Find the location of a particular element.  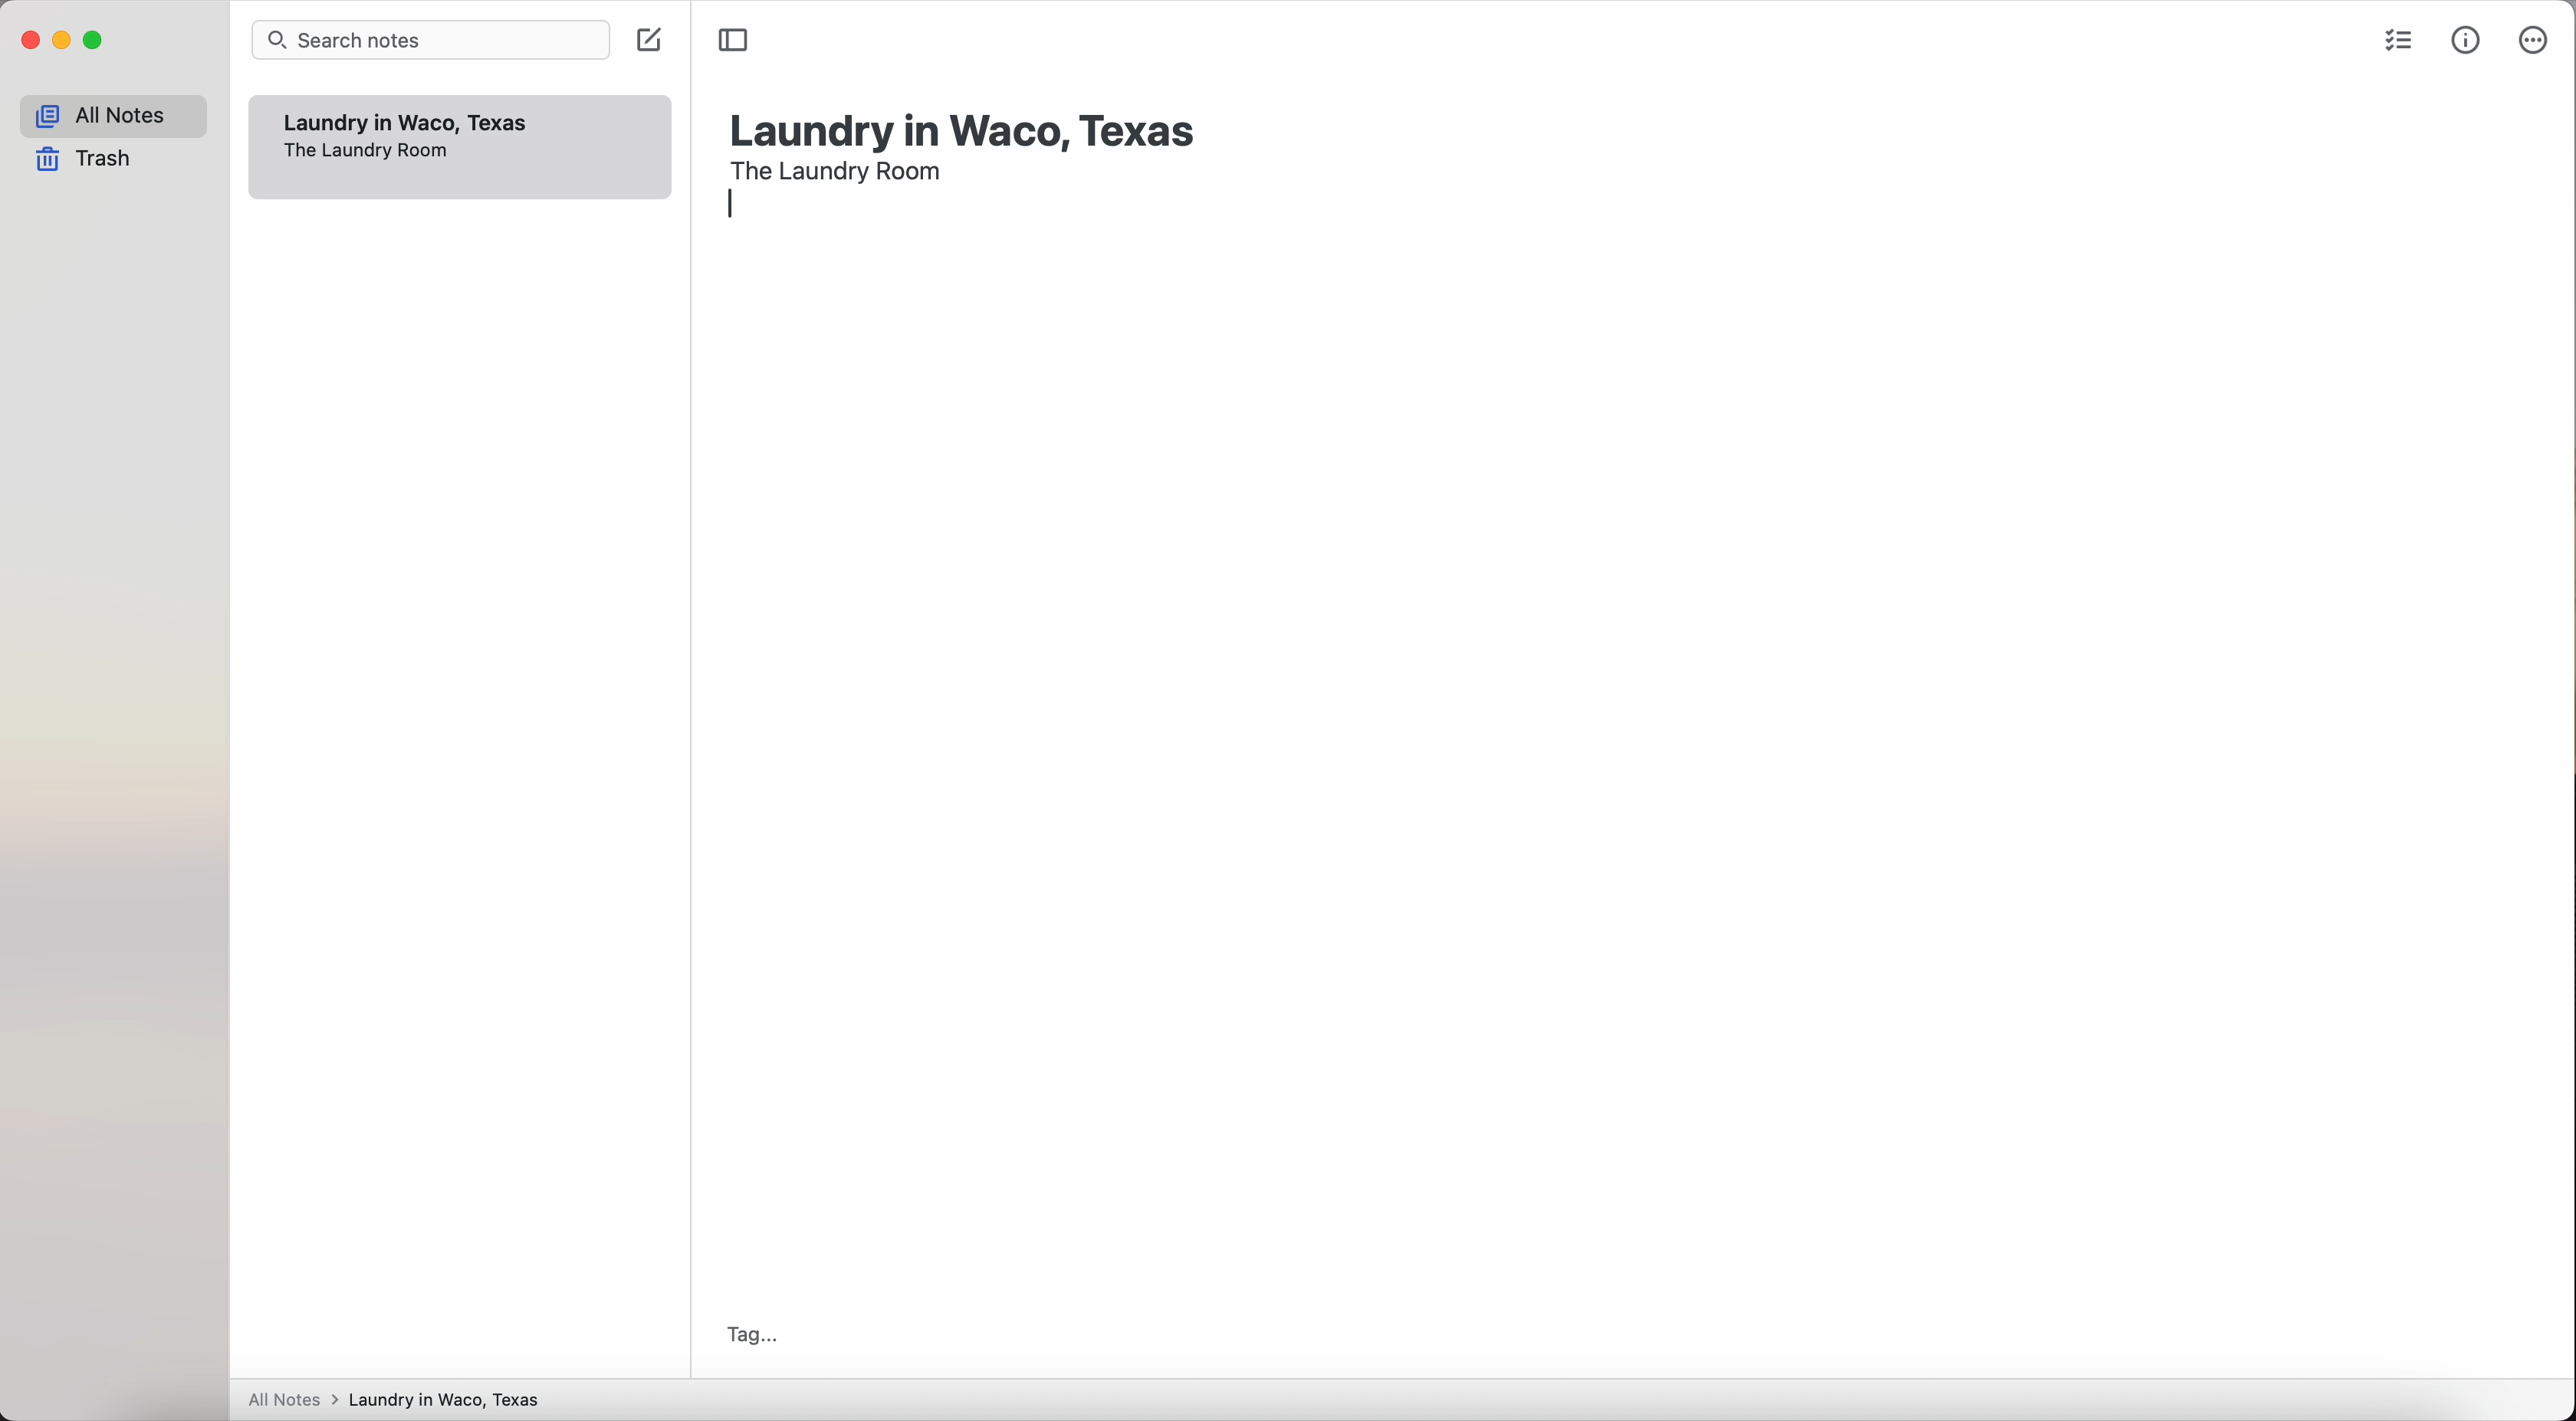

maximize app is located at coordinates (95, 40).